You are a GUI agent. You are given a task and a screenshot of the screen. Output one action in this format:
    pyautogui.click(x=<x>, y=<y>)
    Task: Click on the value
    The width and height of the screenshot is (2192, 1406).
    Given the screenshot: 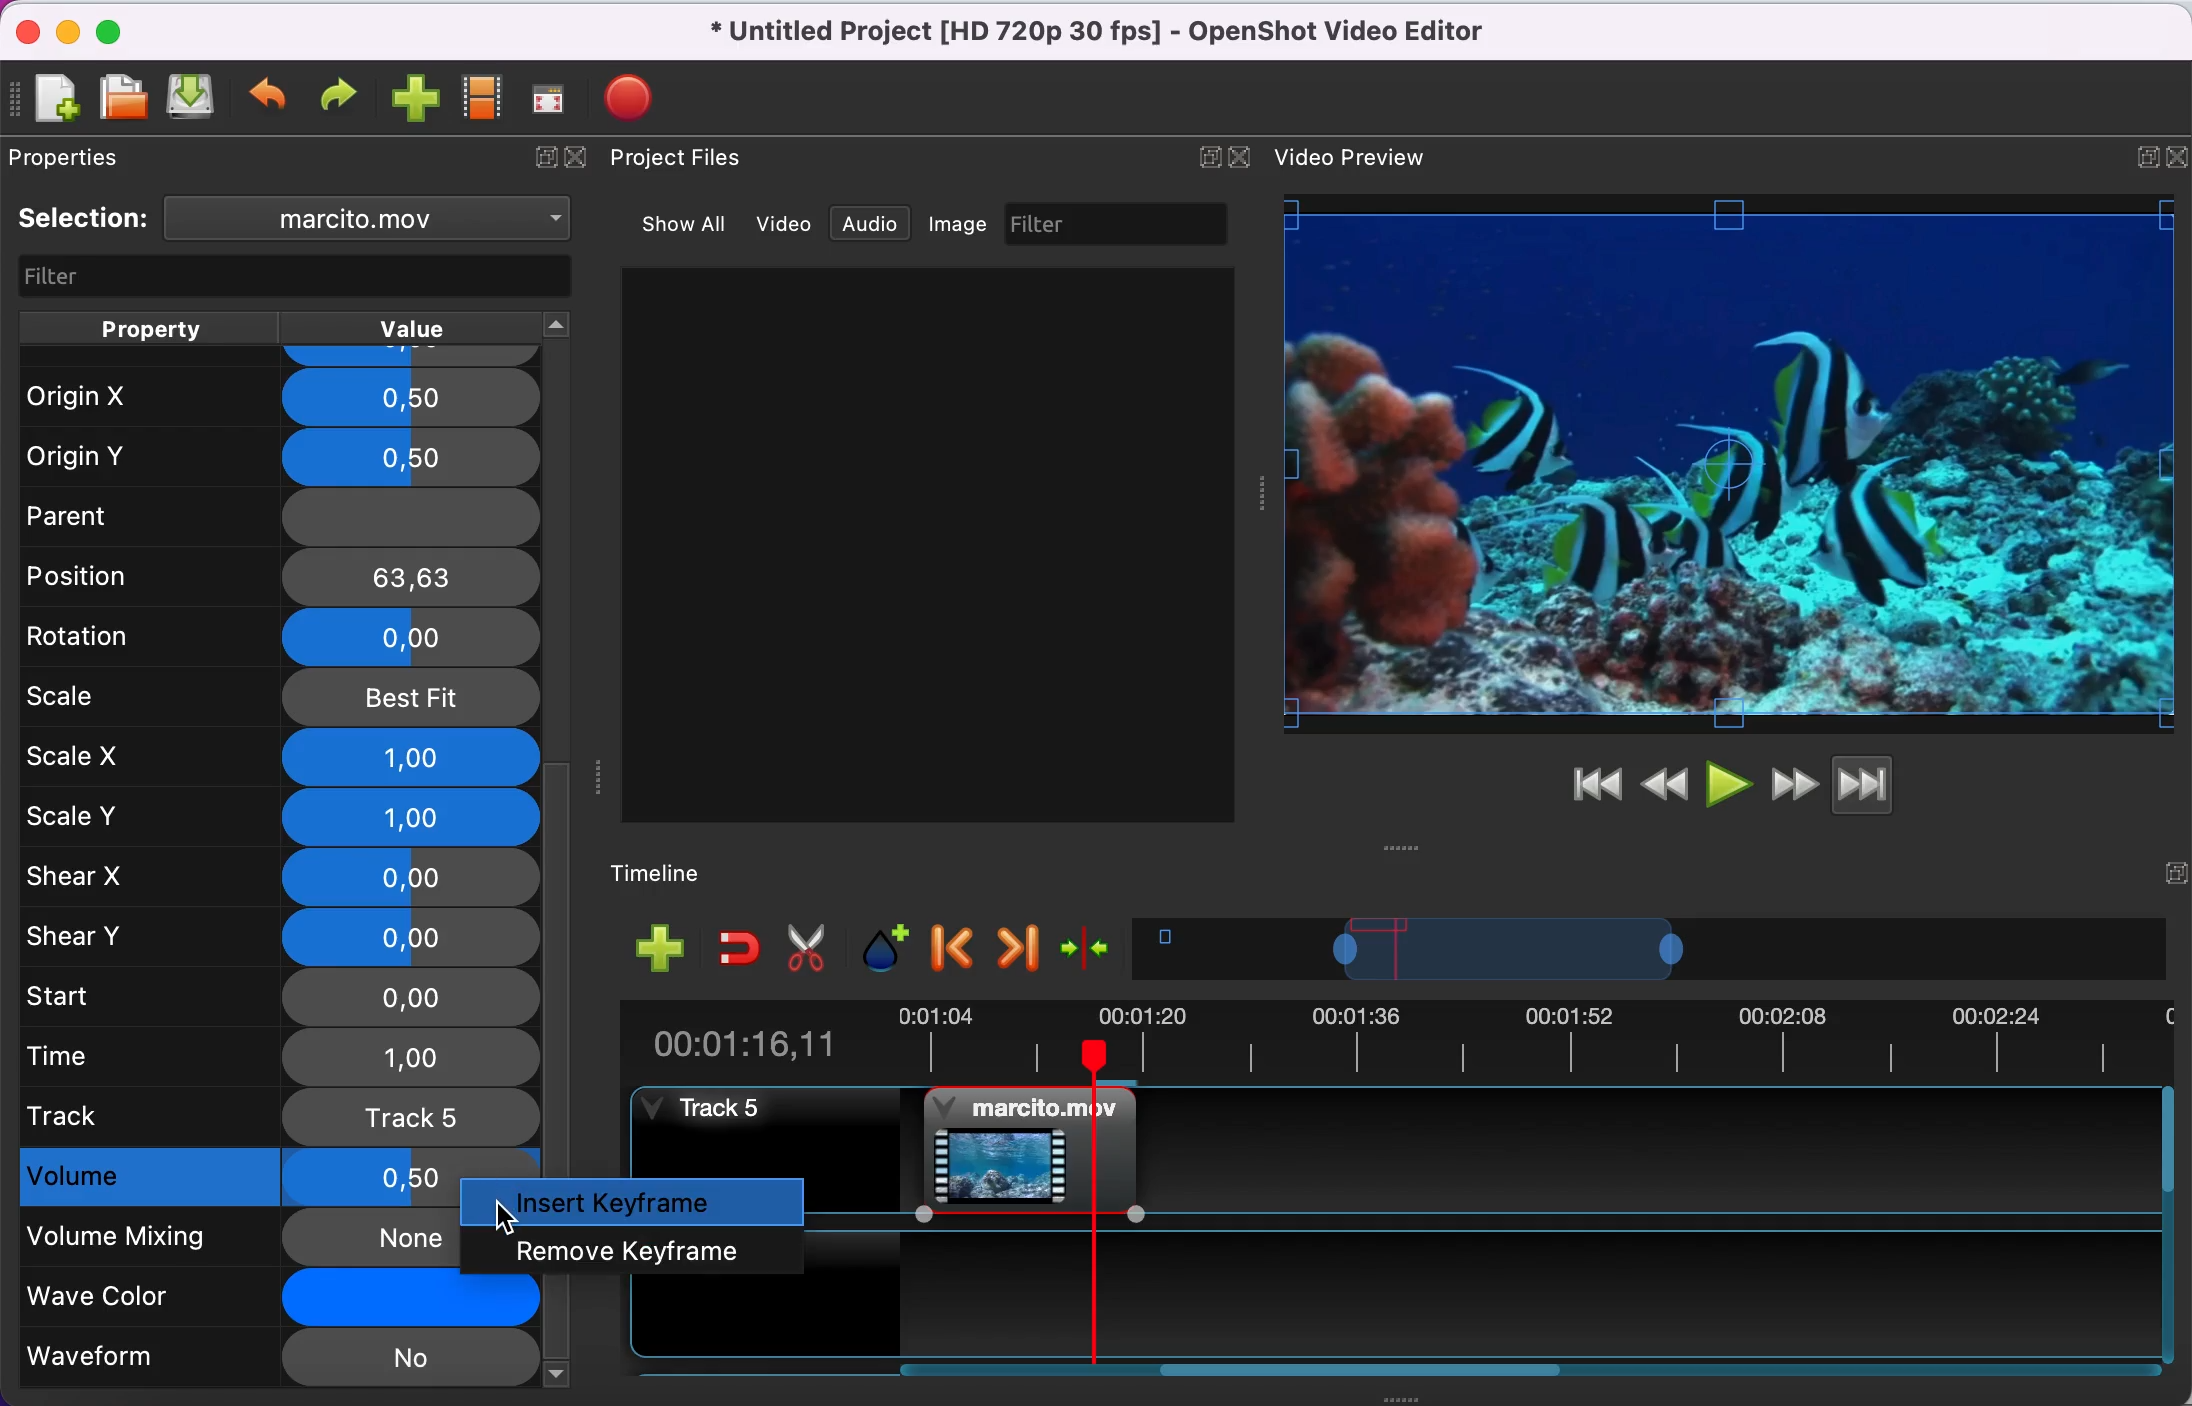 What is the action you would take?
    pyautogui.click(x=436, y=327)
    